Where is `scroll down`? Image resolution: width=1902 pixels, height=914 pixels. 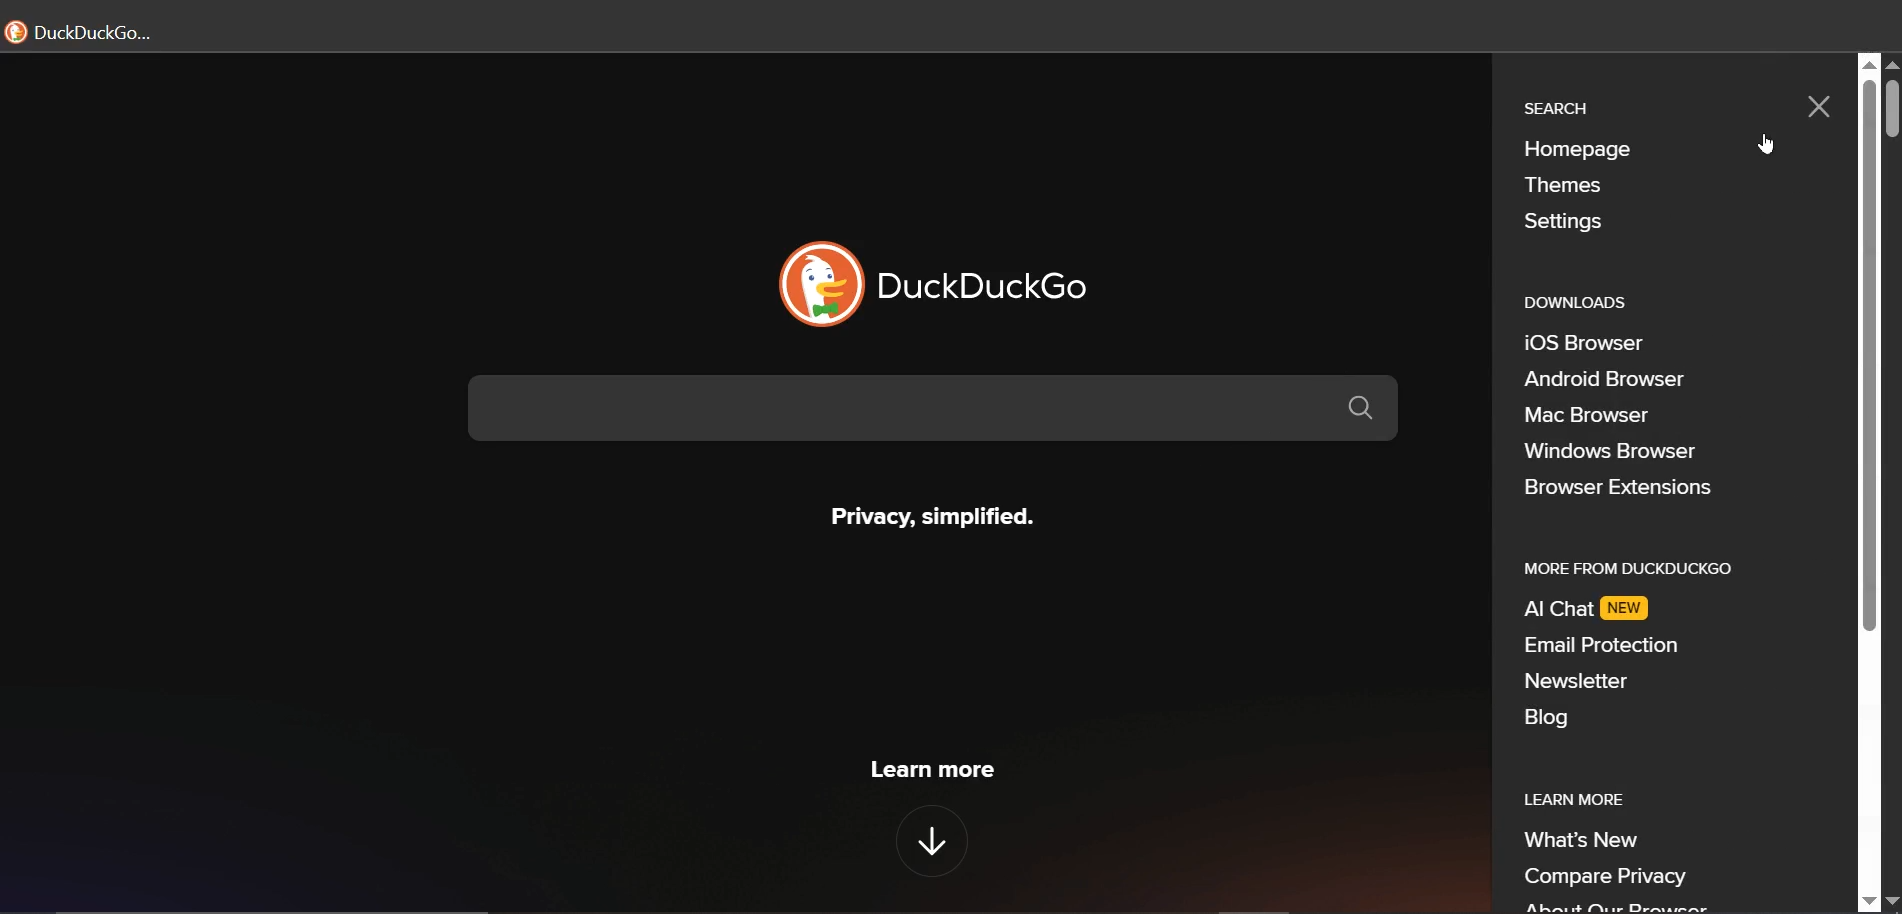
scroll down is located at coordinates (1890, 902).